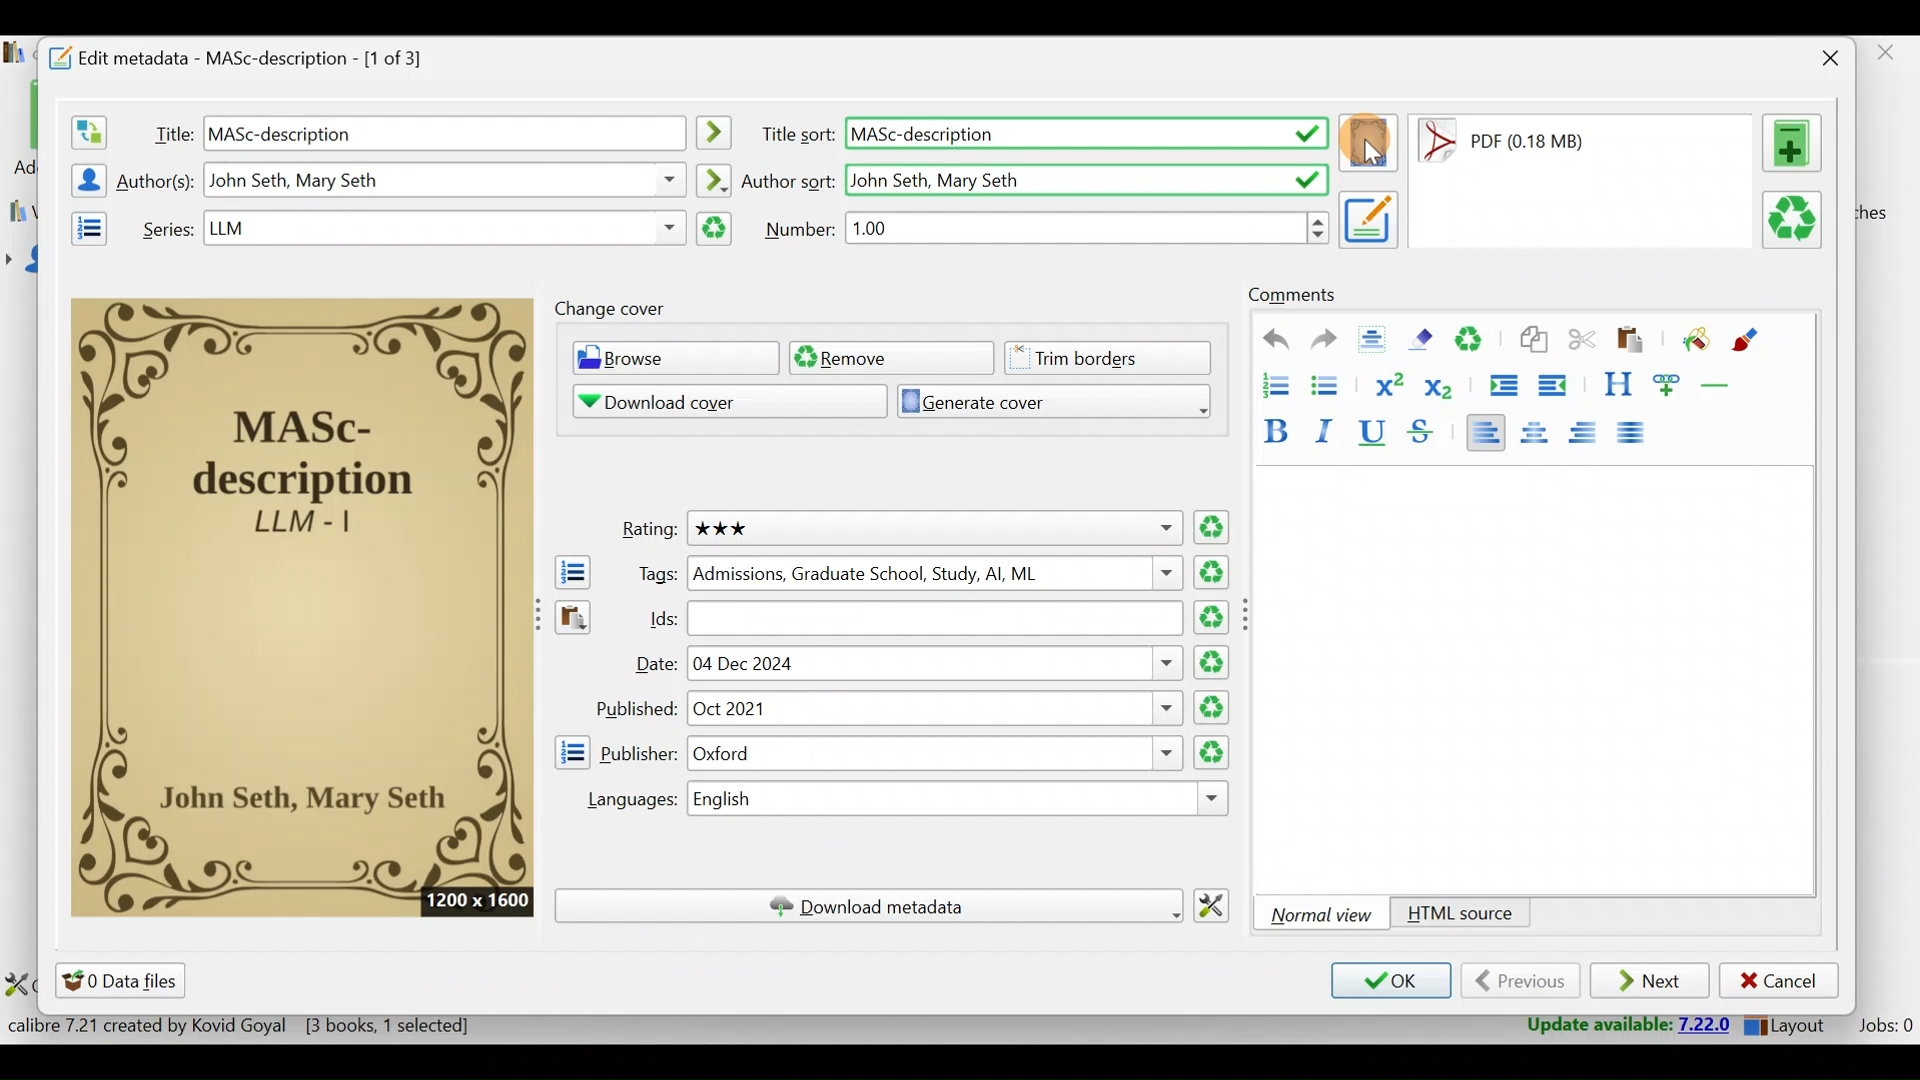  Describe the element at coordinates (1213, 529) in the screenshot. I see `Clear rating` at that location.